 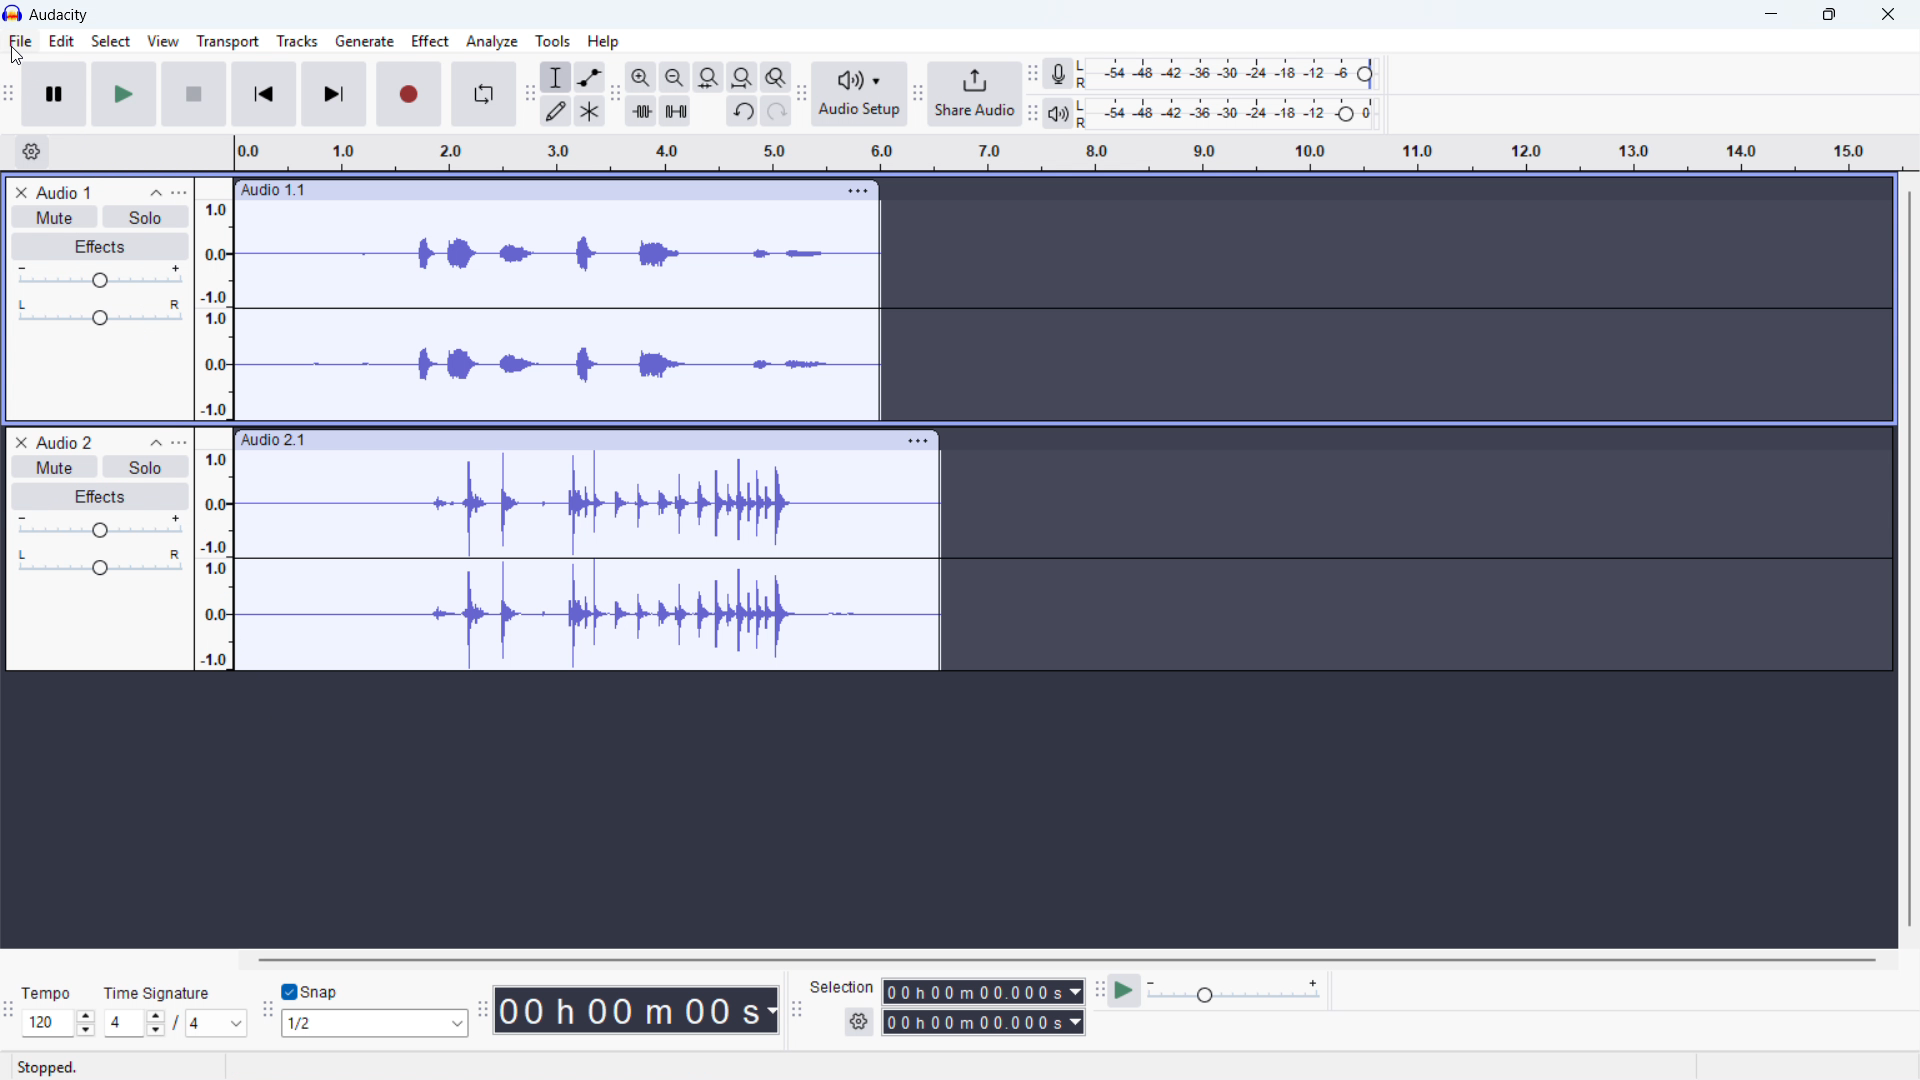 What do you see at coordinates (527, 191) in the screenshot?
I see `Click to drag ` at bounding box center [527, 191].